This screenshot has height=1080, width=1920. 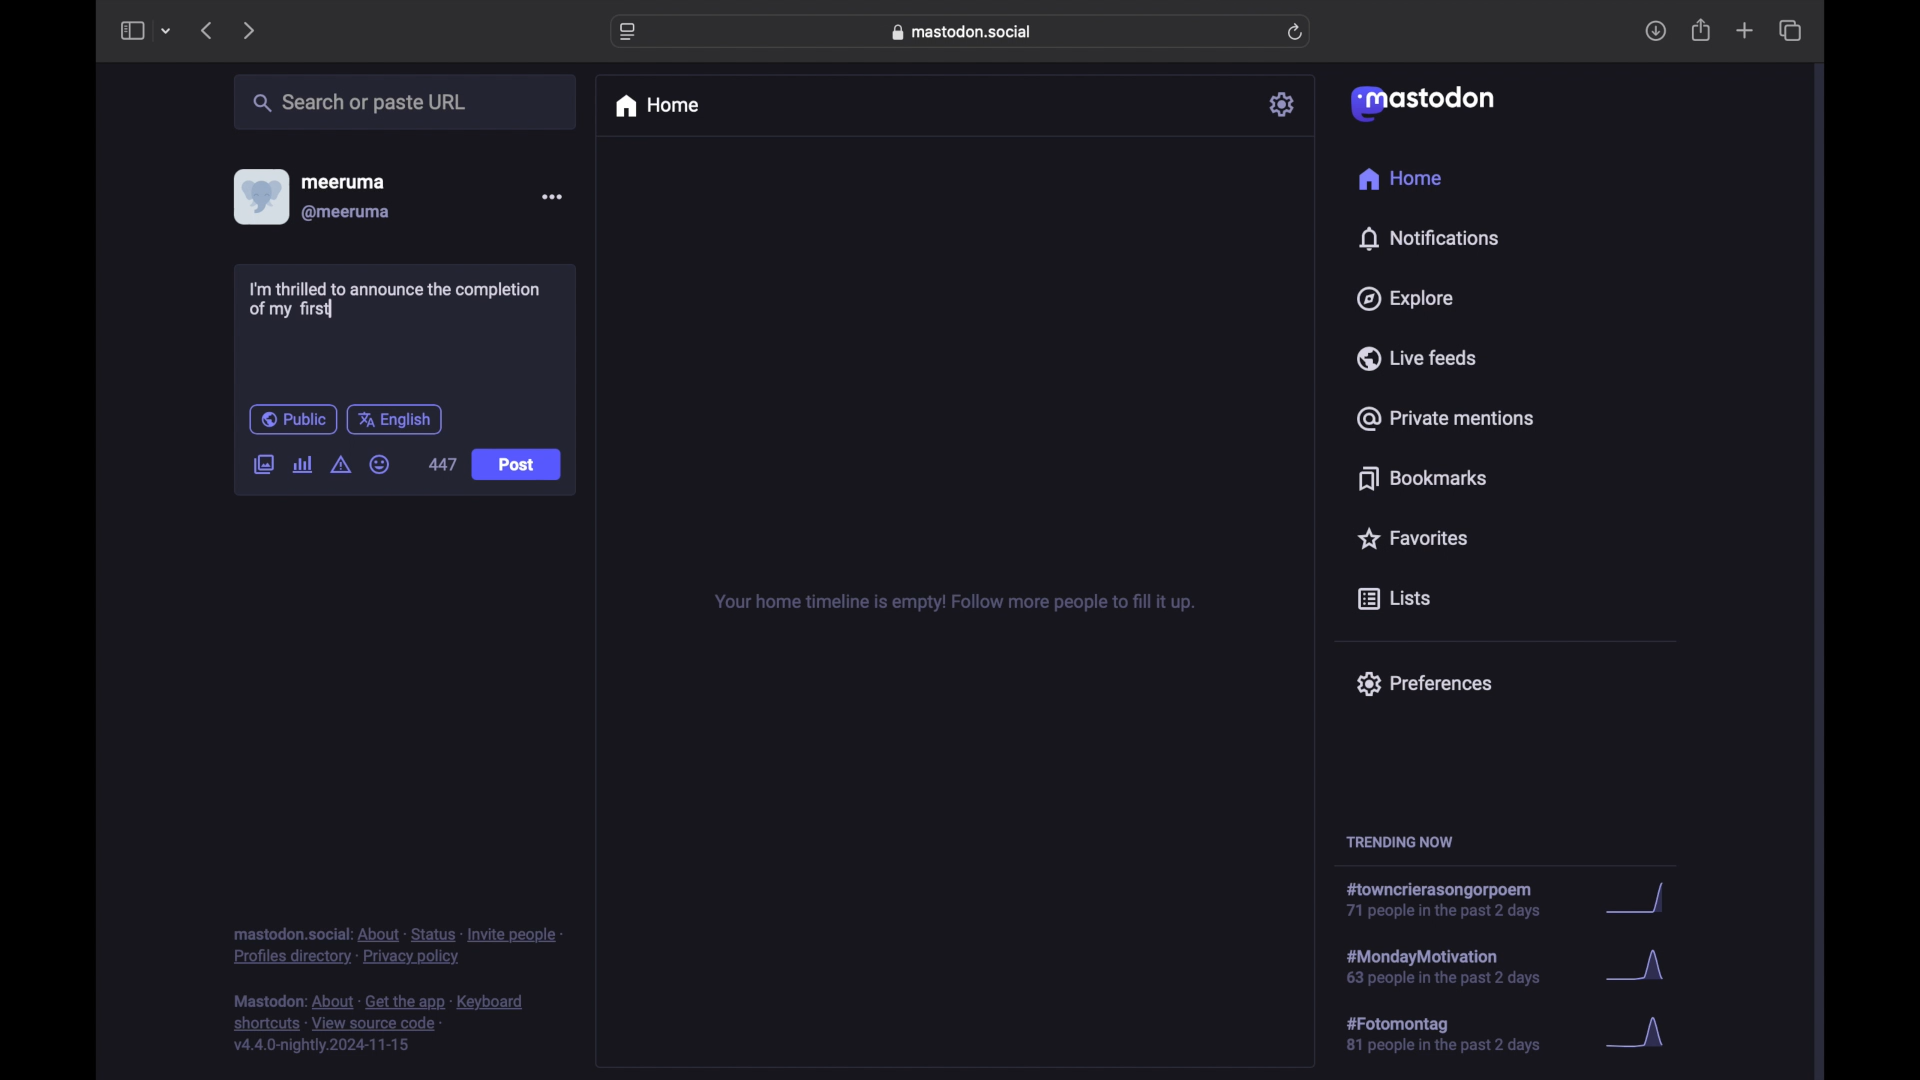 I want to click on more options, so click(x=551, y=196).